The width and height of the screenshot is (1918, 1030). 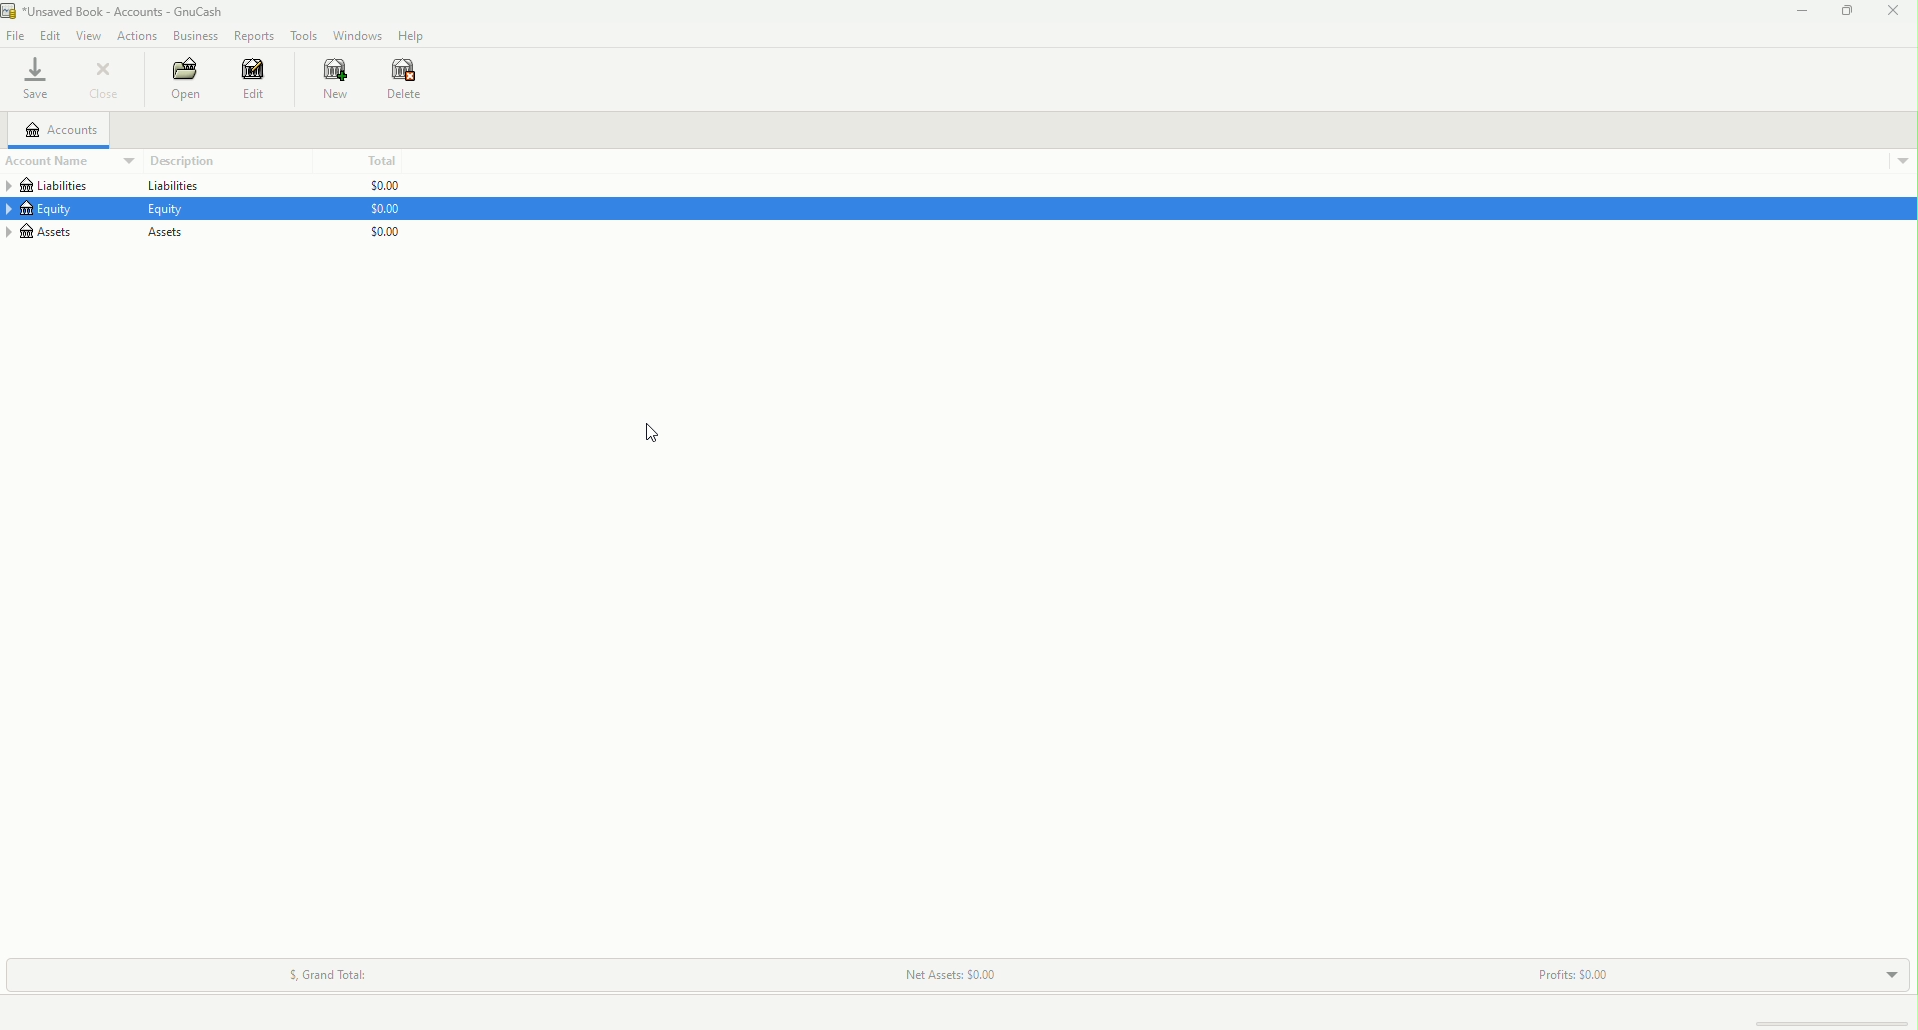 I want to click on Accounts, so click(x=61, y=130).